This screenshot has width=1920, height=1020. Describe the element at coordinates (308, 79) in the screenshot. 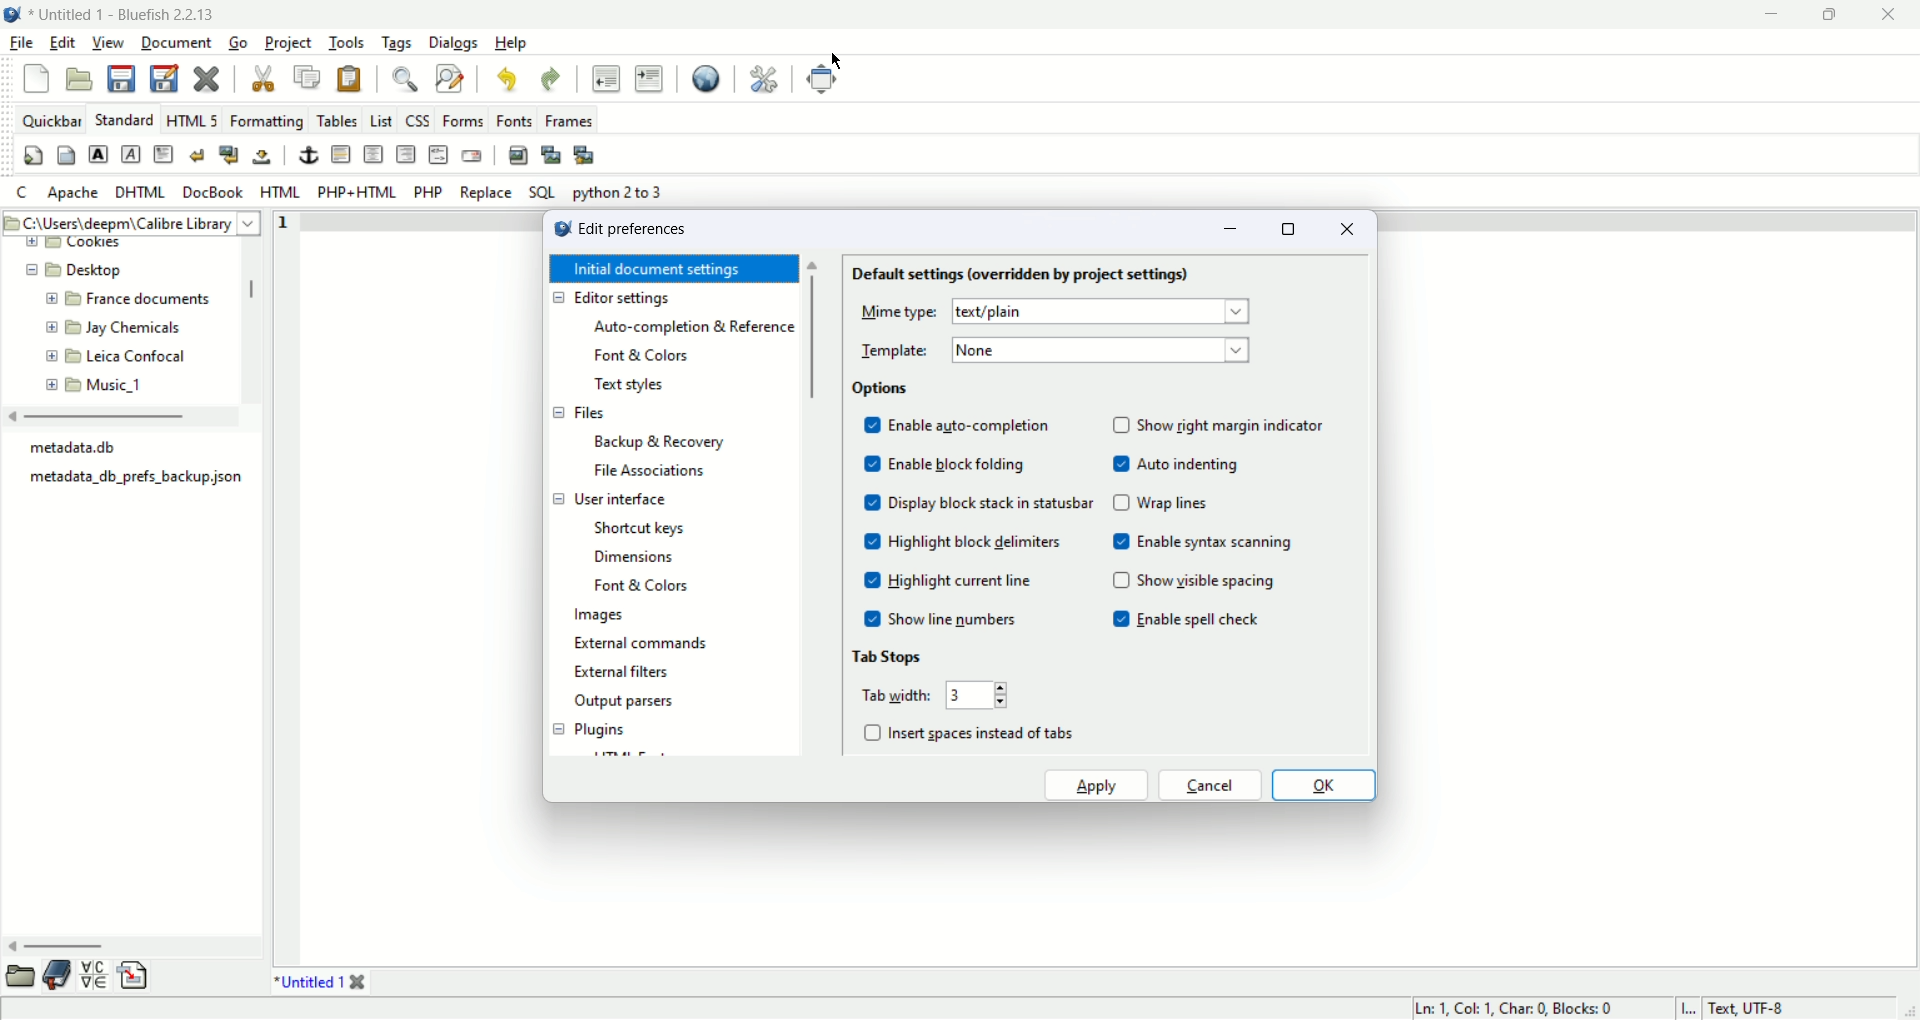

I see `copy` at that location.